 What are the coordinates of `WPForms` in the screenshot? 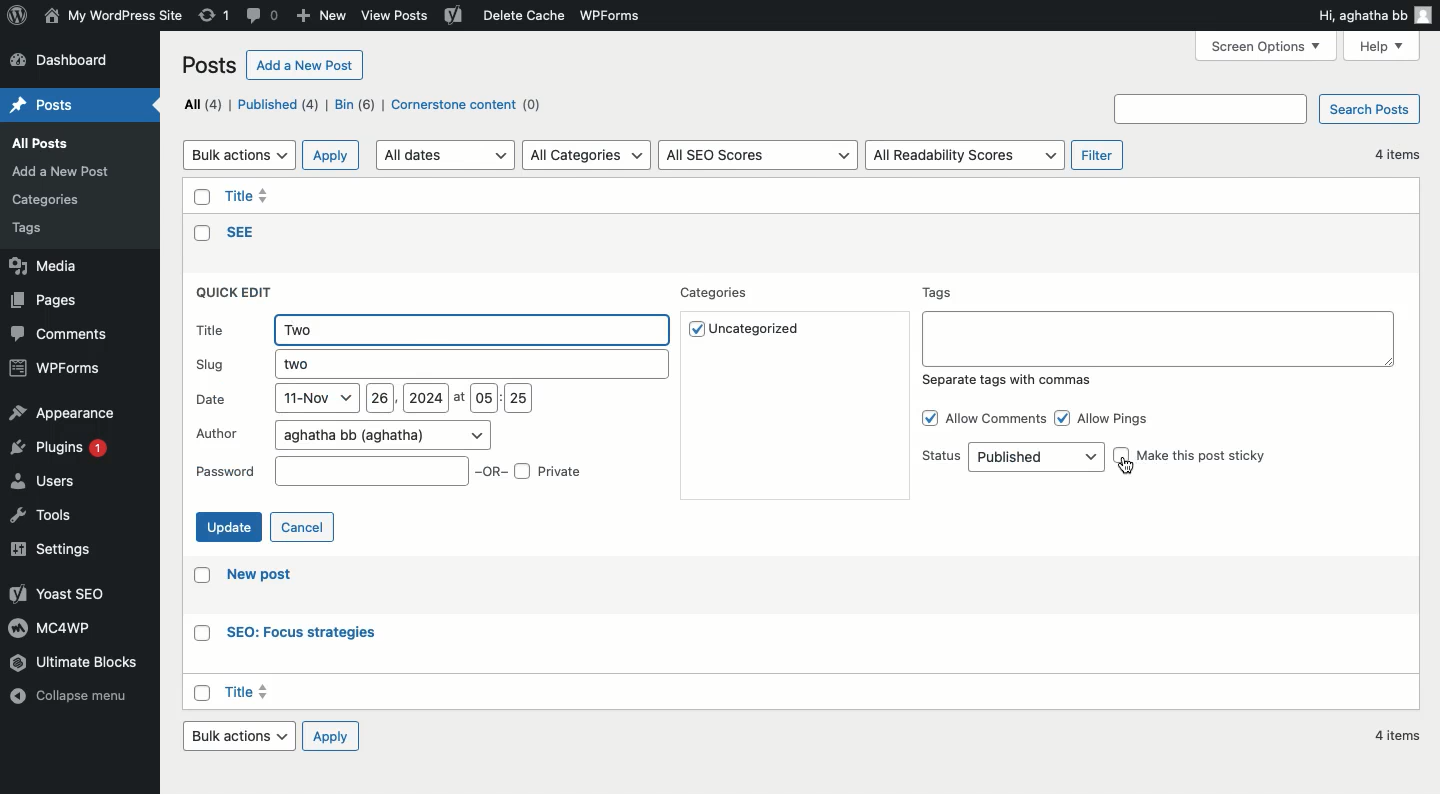 It's located at (620, 14).